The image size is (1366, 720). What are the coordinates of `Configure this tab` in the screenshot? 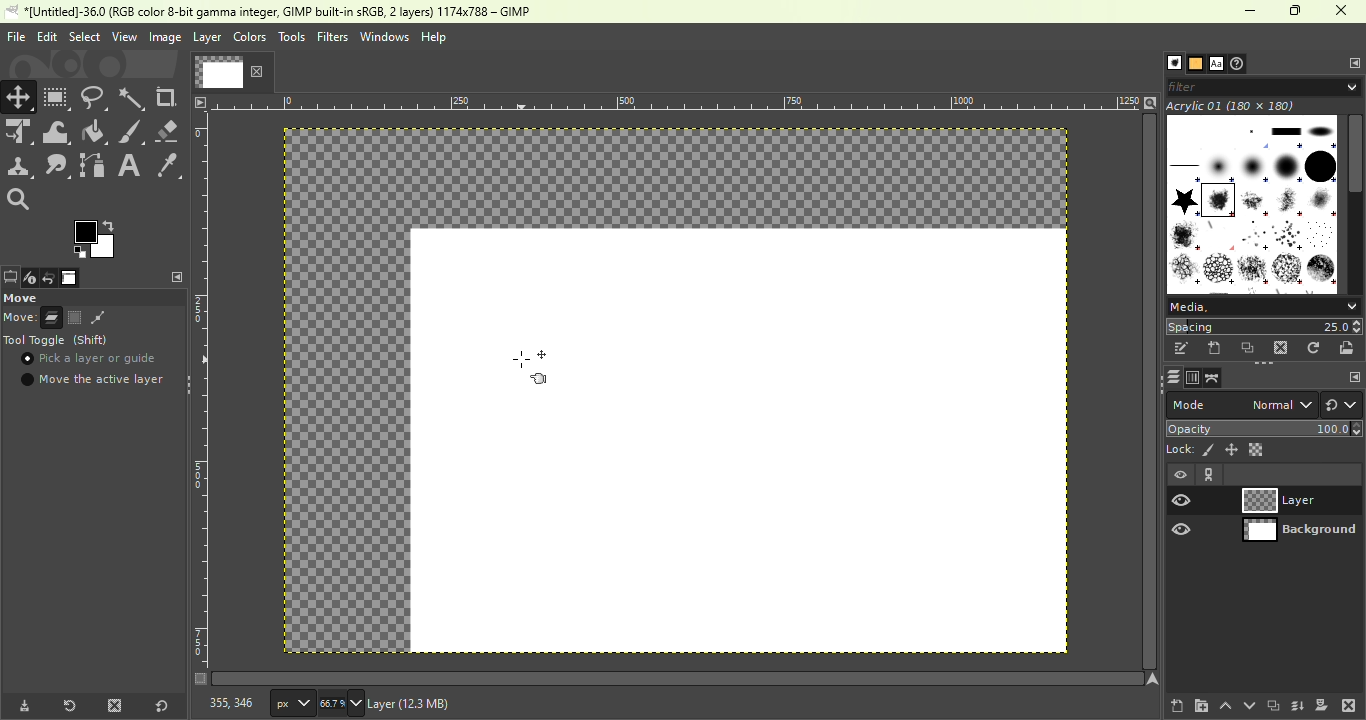 It's located at (174, 277).